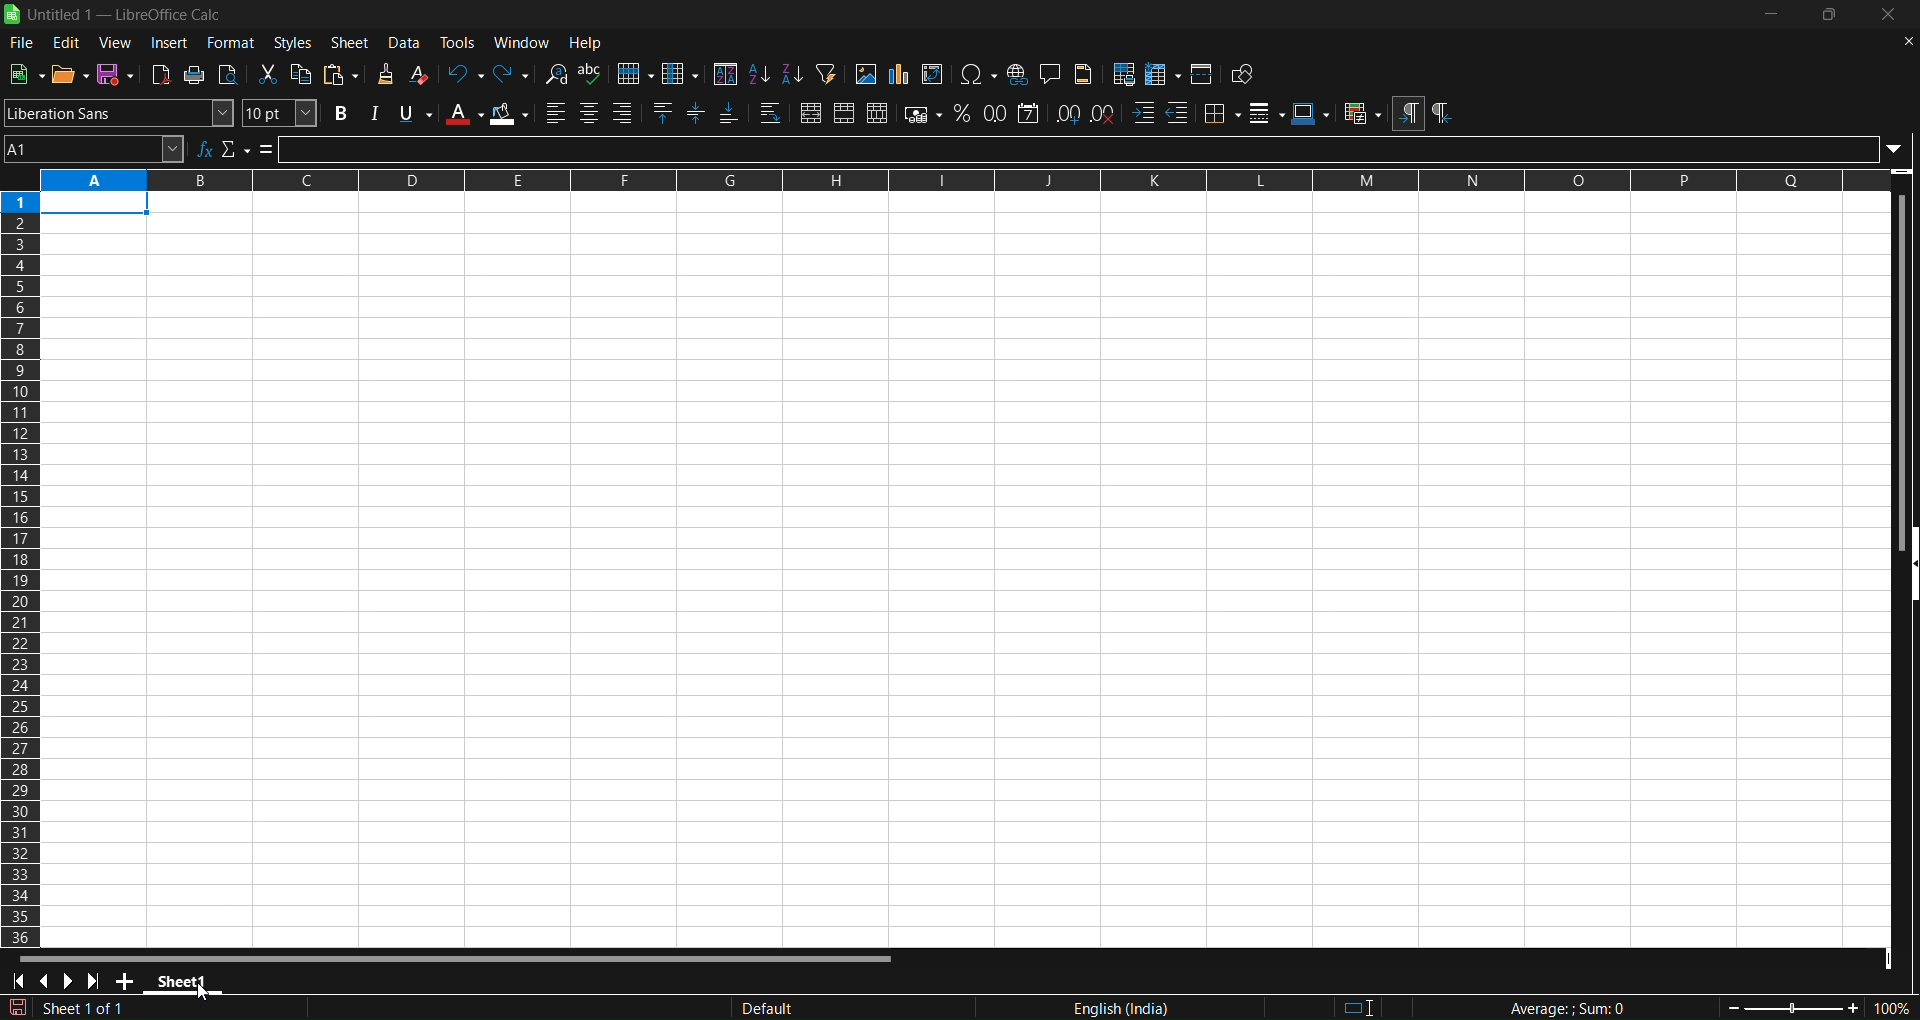 This screenshot has height=1020, width=1920. Describe the element at coordinates (187, 984) in the screenshot. I see `sheet 1` at that location.